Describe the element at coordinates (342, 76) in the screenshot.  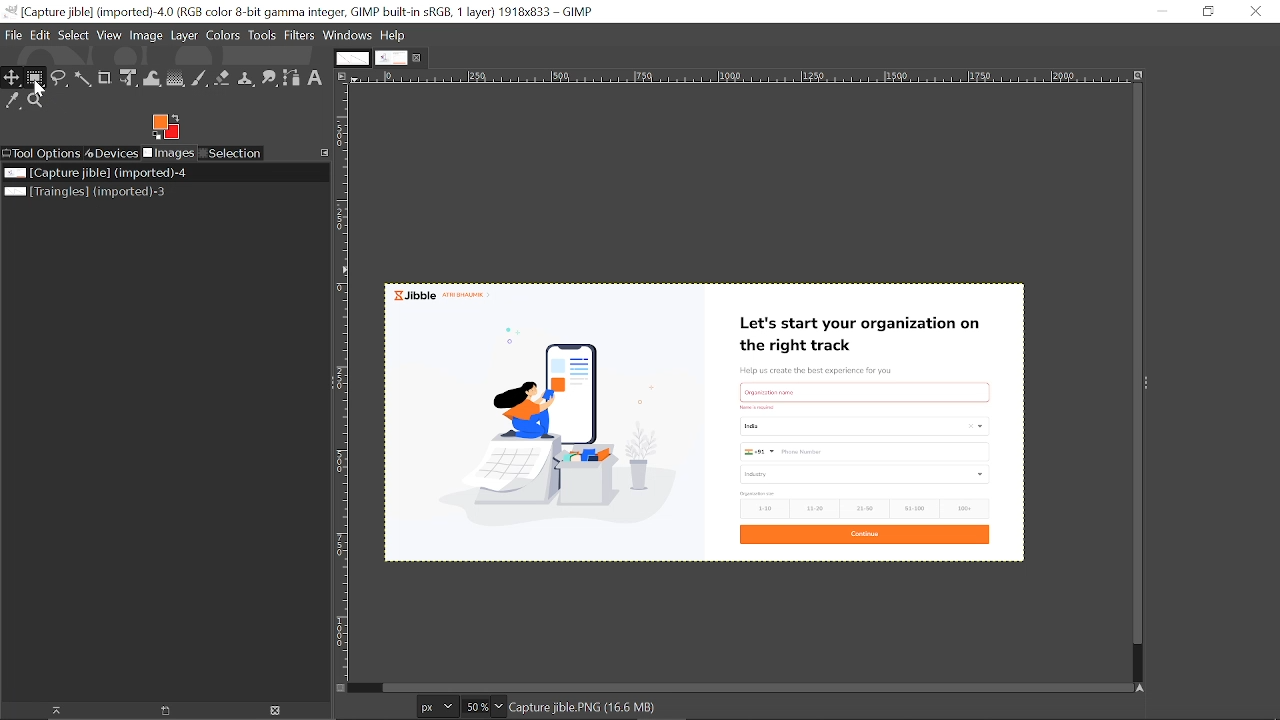
I see `Access this image menu` at that location.